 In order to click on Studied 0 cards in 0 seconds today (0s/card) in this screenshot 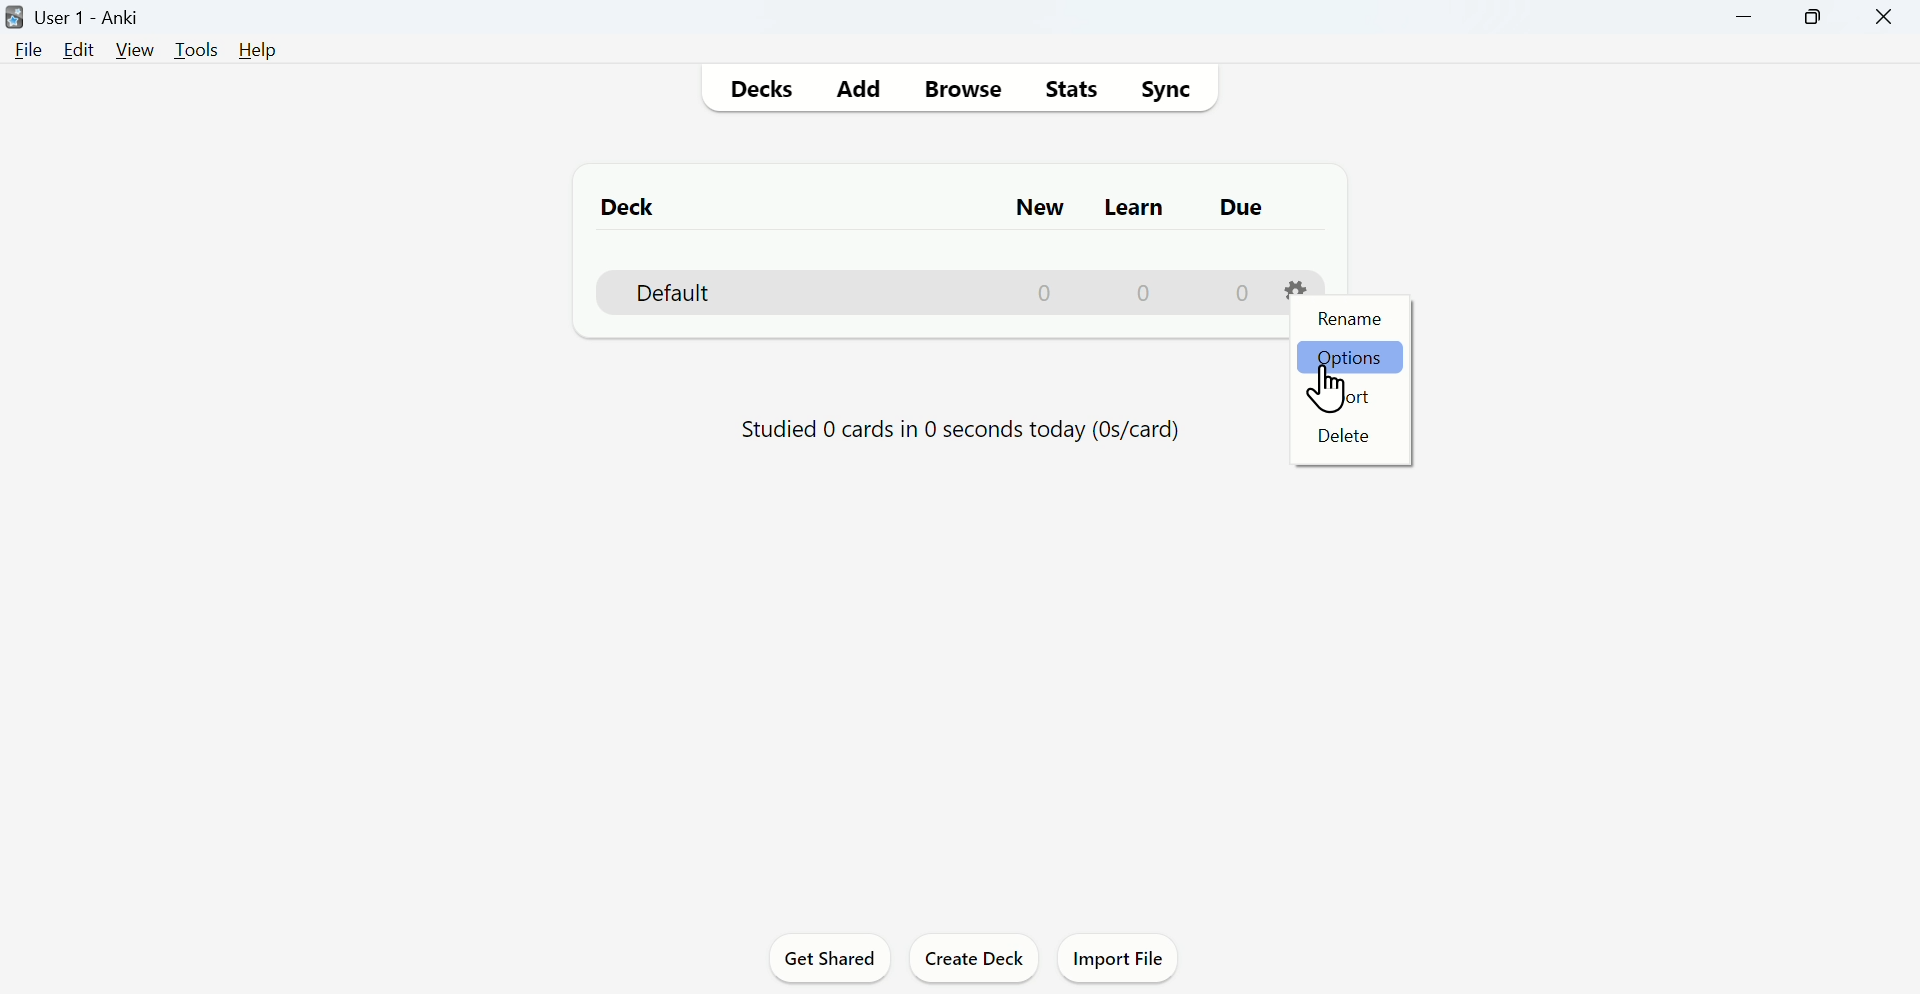, I will do `click(963, 433)`.